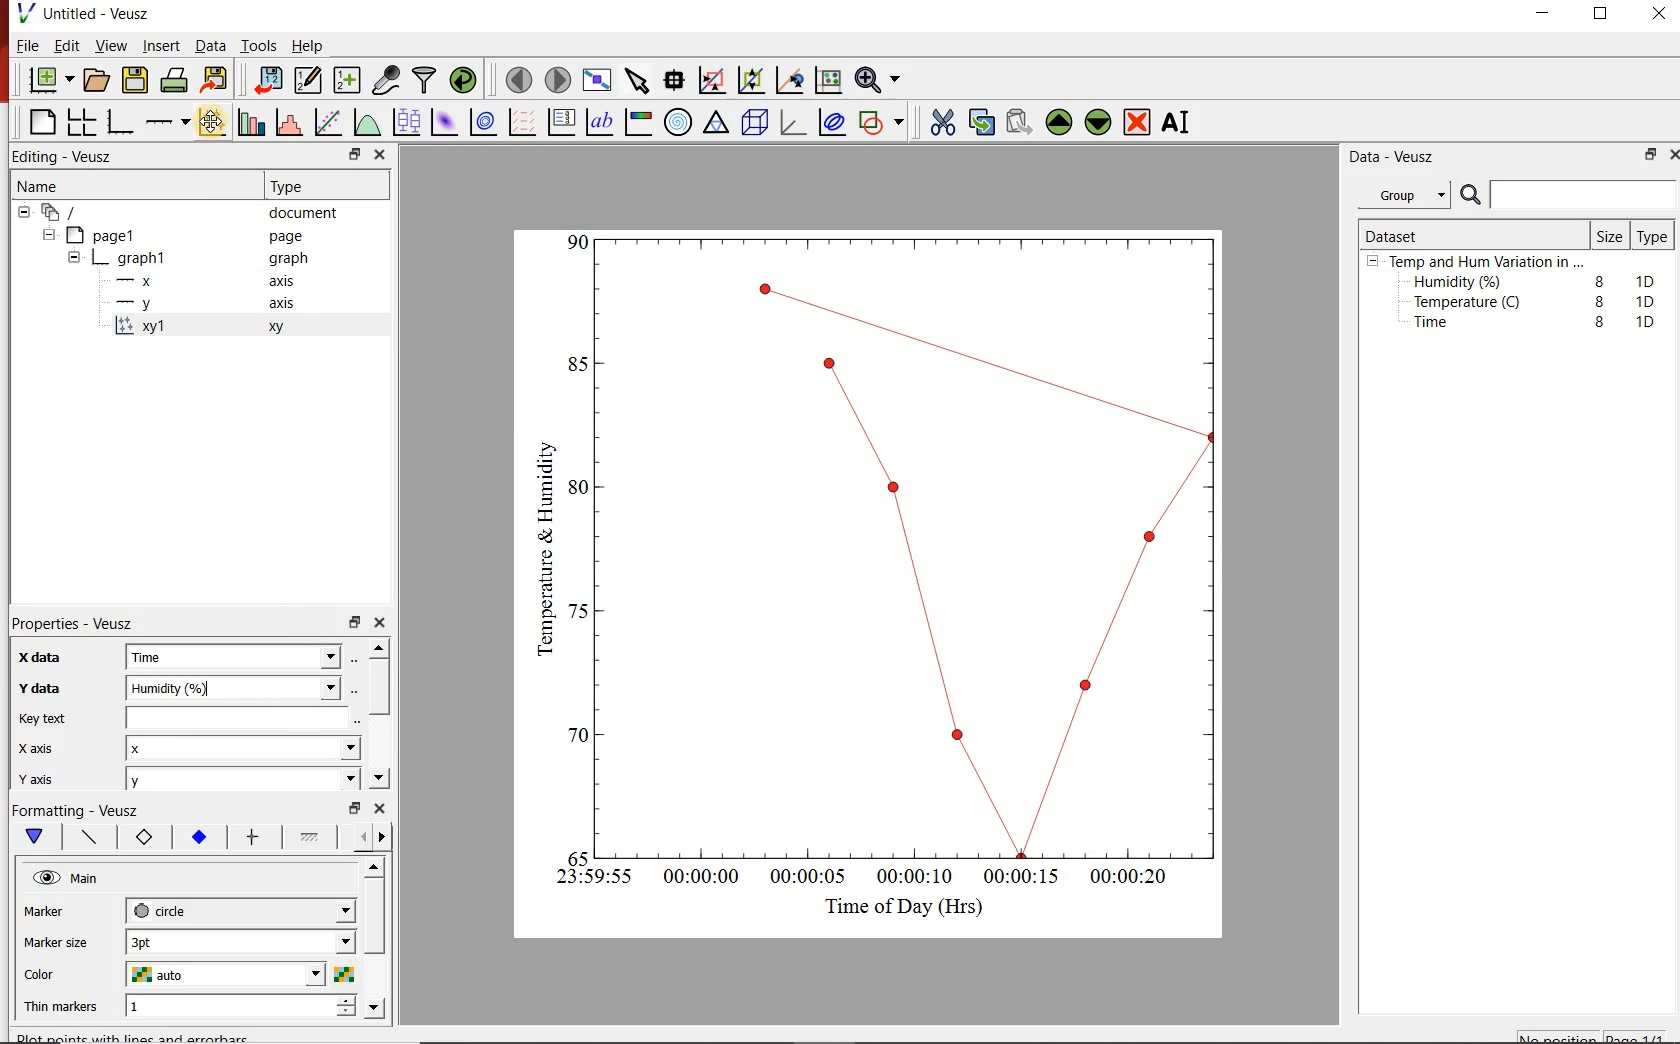  What do you see at coordinates (523, 122) in the screenshot?
I see `plot a vector field` at bounding box center [523, 122].